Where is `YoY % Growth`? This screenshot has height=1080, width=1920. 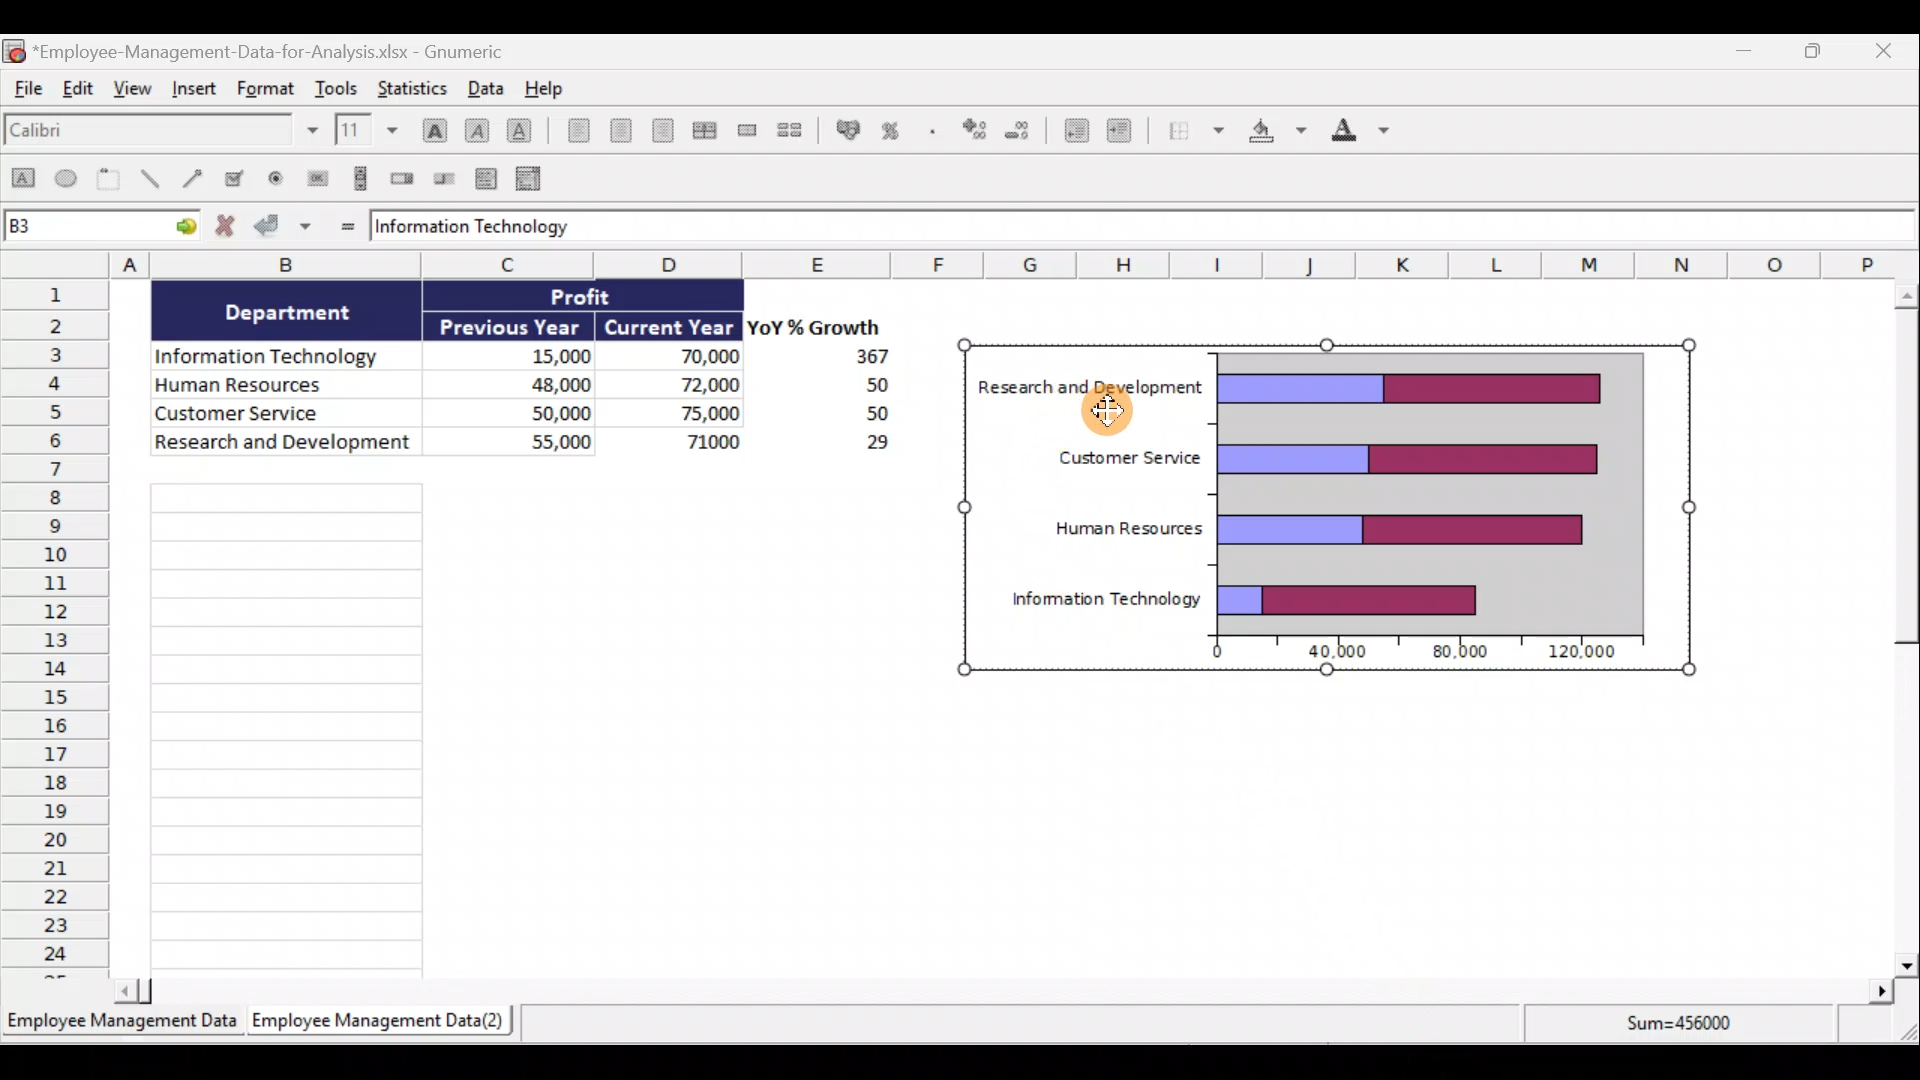
YoY % Growth is located at coordinates (817, 326).